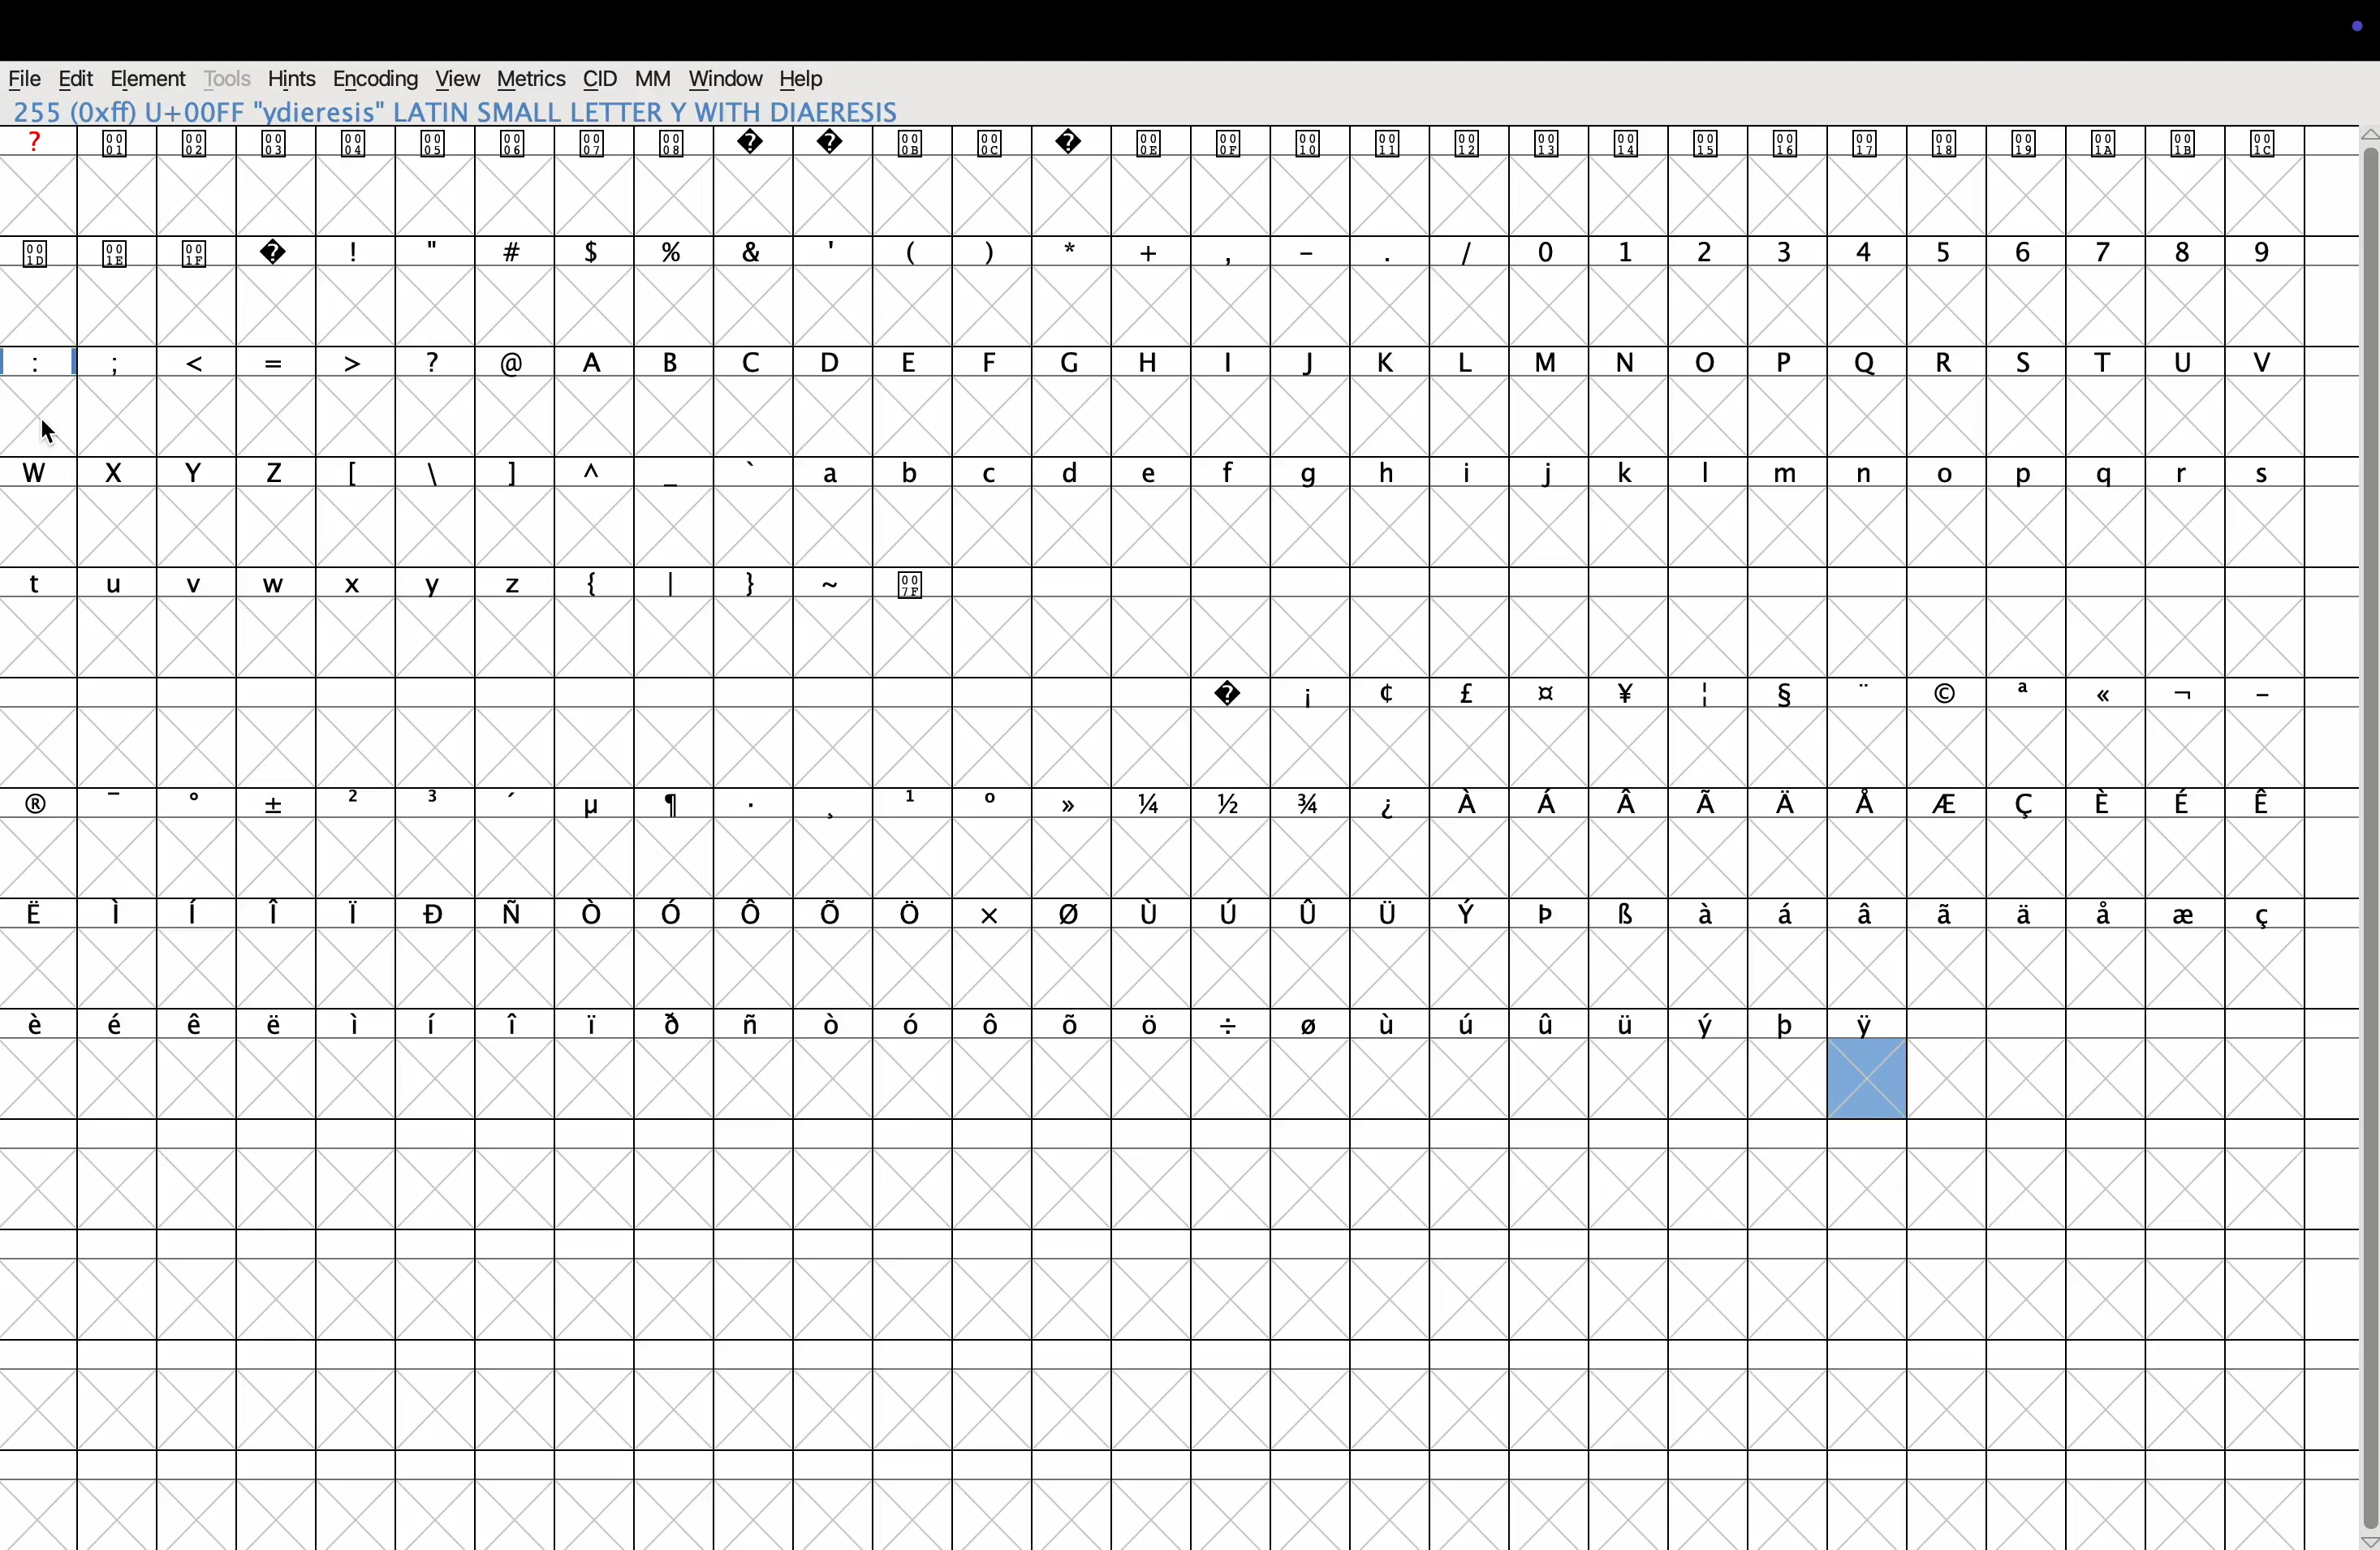 This screenshot has width=2380, height=1550. I want to click on |, so click(1461, 283).